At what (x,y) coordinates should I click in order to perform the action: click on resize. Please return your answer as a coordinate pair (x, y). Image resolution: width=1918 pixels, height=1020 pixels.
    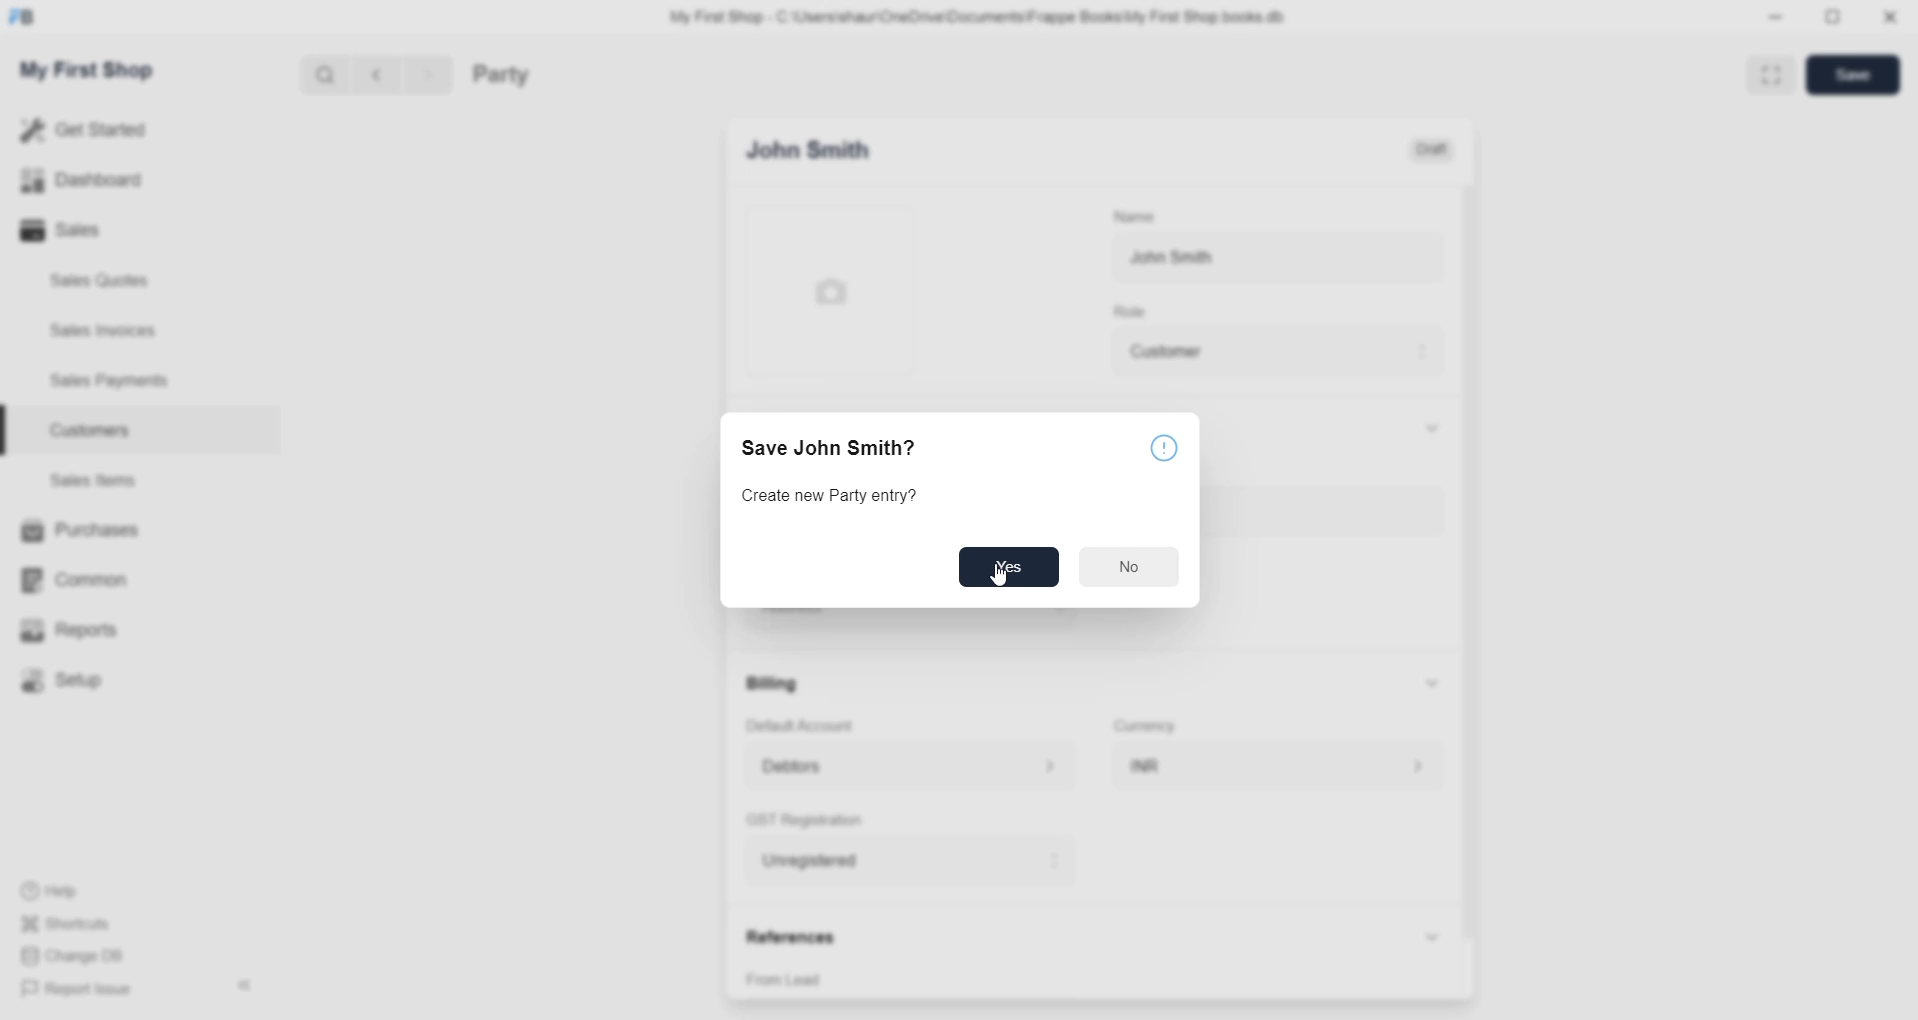
    Looking at the image, I should click on (1835, 20).